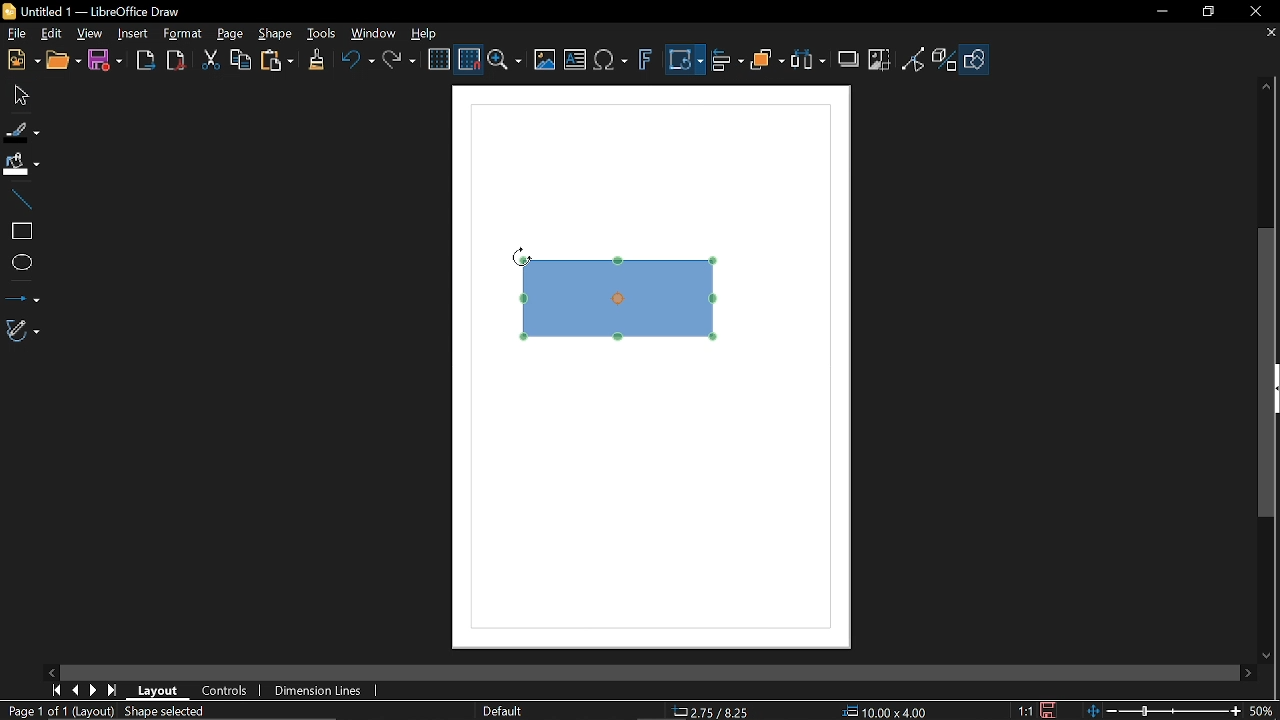 Image resolution: width=1280 pixels, height=720 pixels. What do you see at coordinates (145, 61) in the screenshot?
I see `Export ` at bounding box center [145, 61].